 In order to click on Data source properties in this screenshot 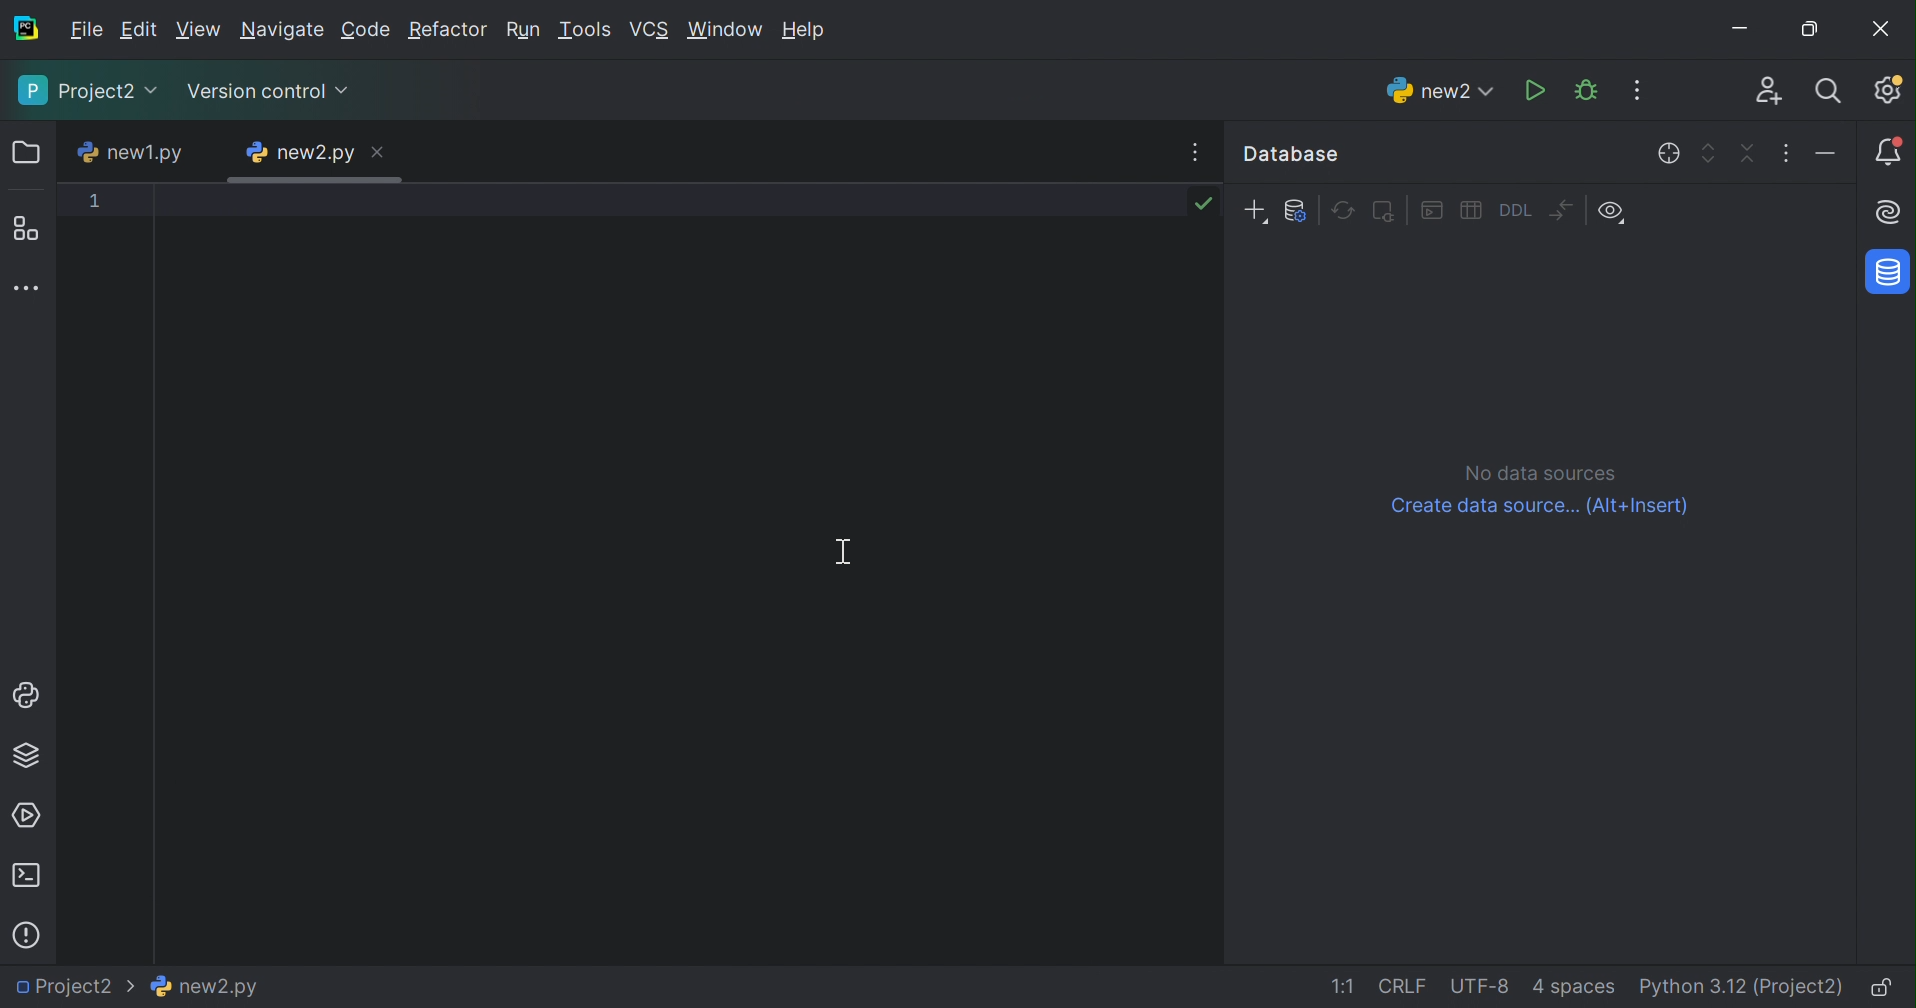, I will do `click(1297, 212)`.